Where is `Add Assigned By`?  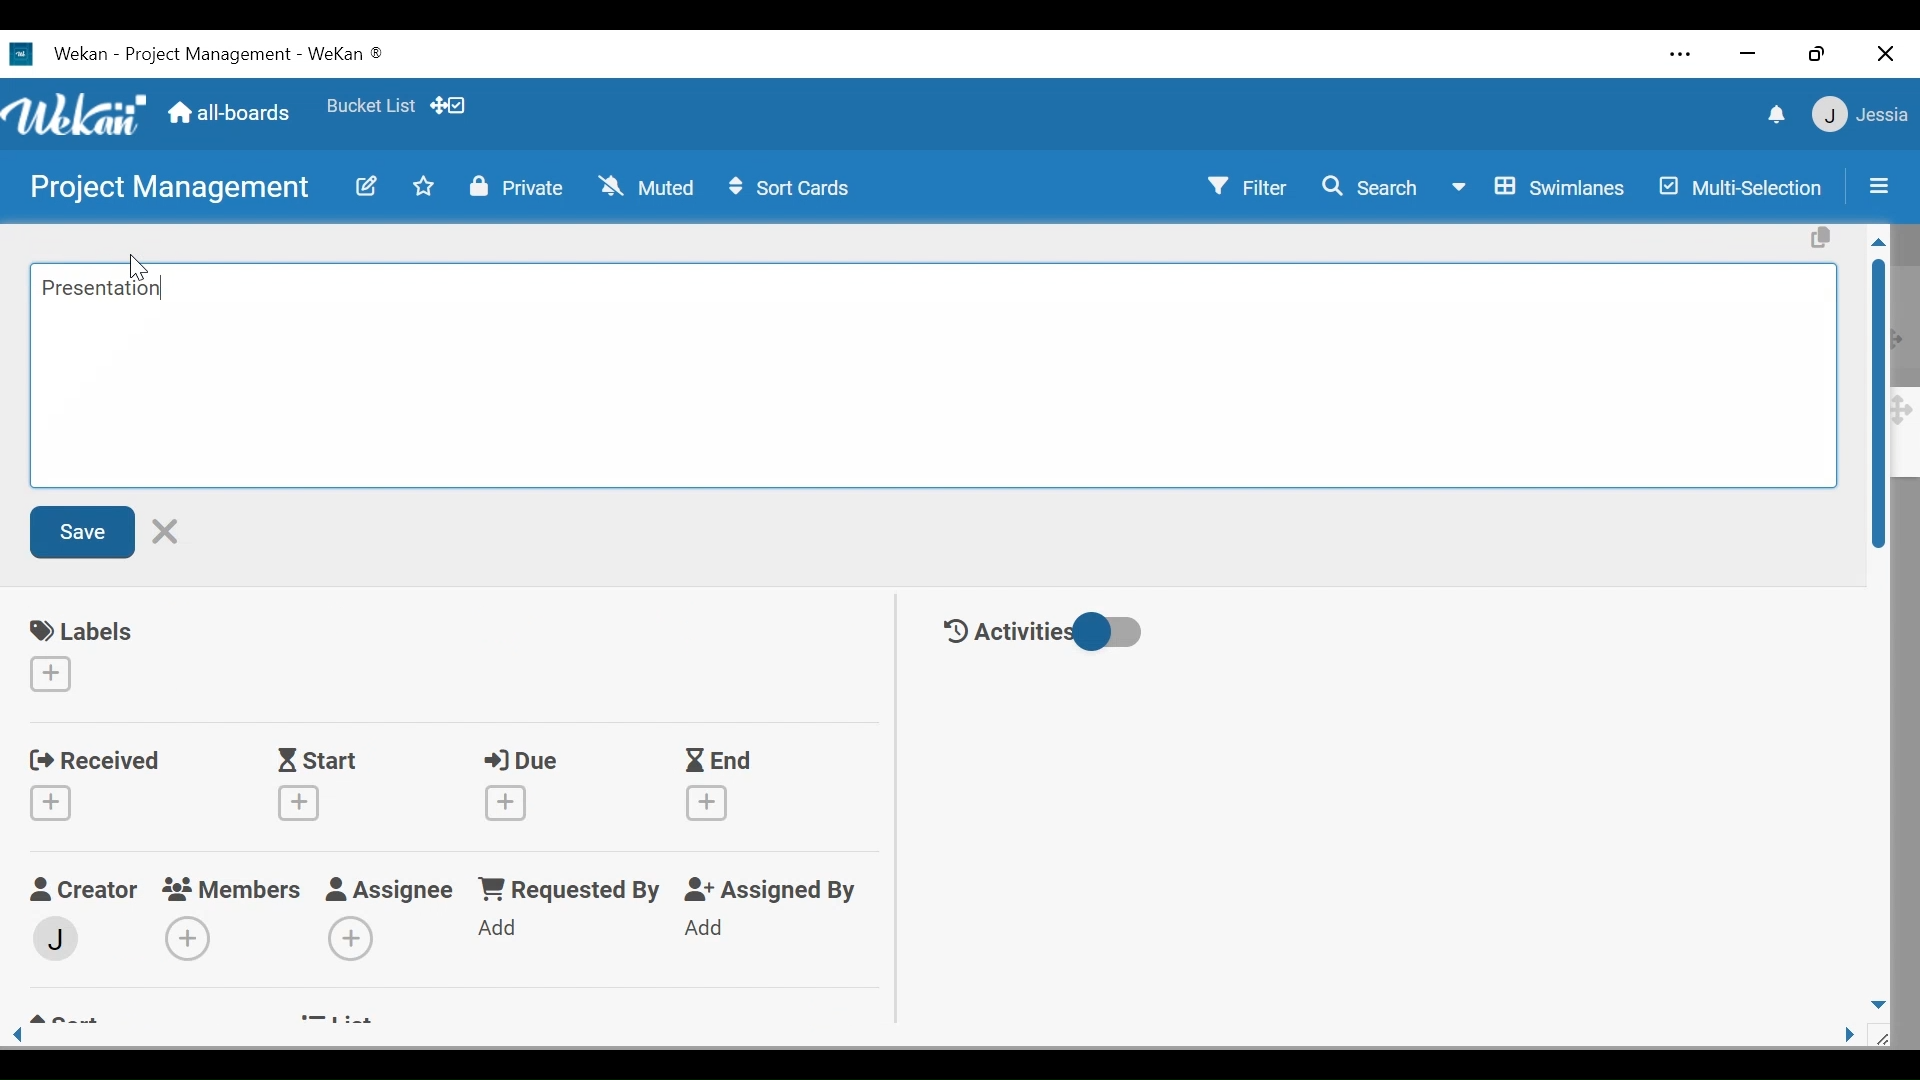 Add Assigned By is located at coordinates (706, 928).